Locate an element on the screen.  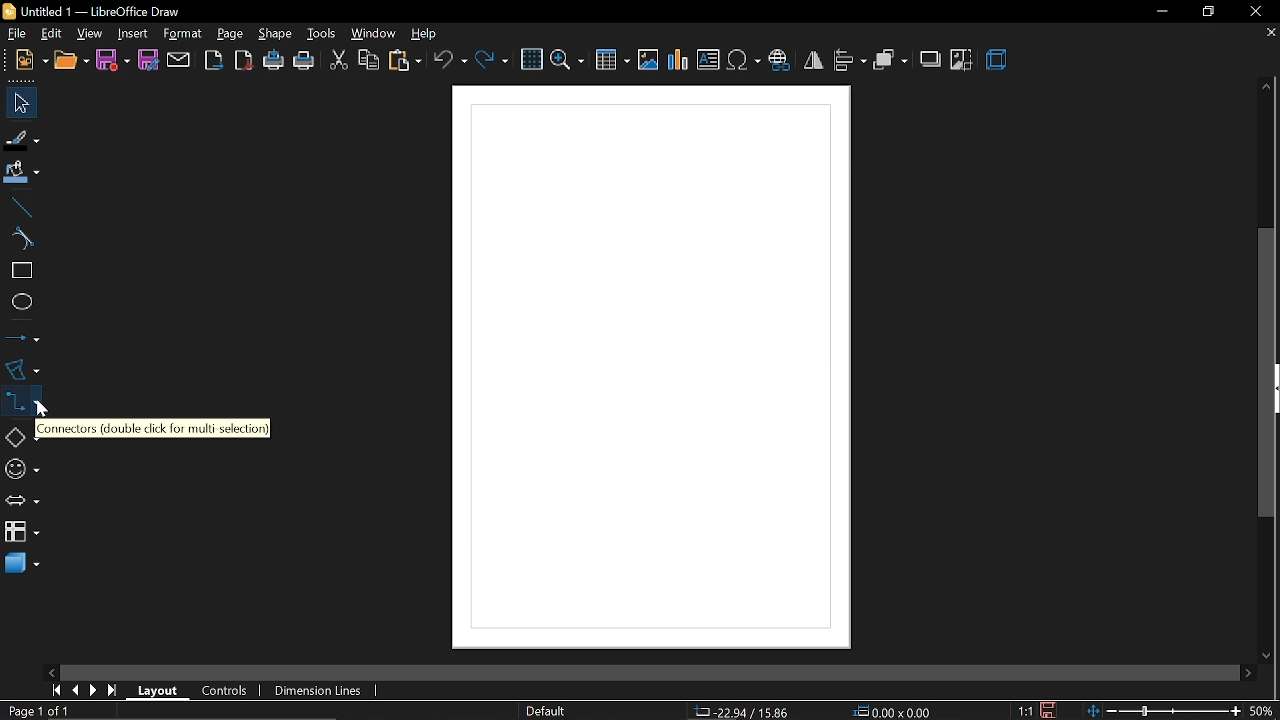
select is located at coordinates (18, 103).